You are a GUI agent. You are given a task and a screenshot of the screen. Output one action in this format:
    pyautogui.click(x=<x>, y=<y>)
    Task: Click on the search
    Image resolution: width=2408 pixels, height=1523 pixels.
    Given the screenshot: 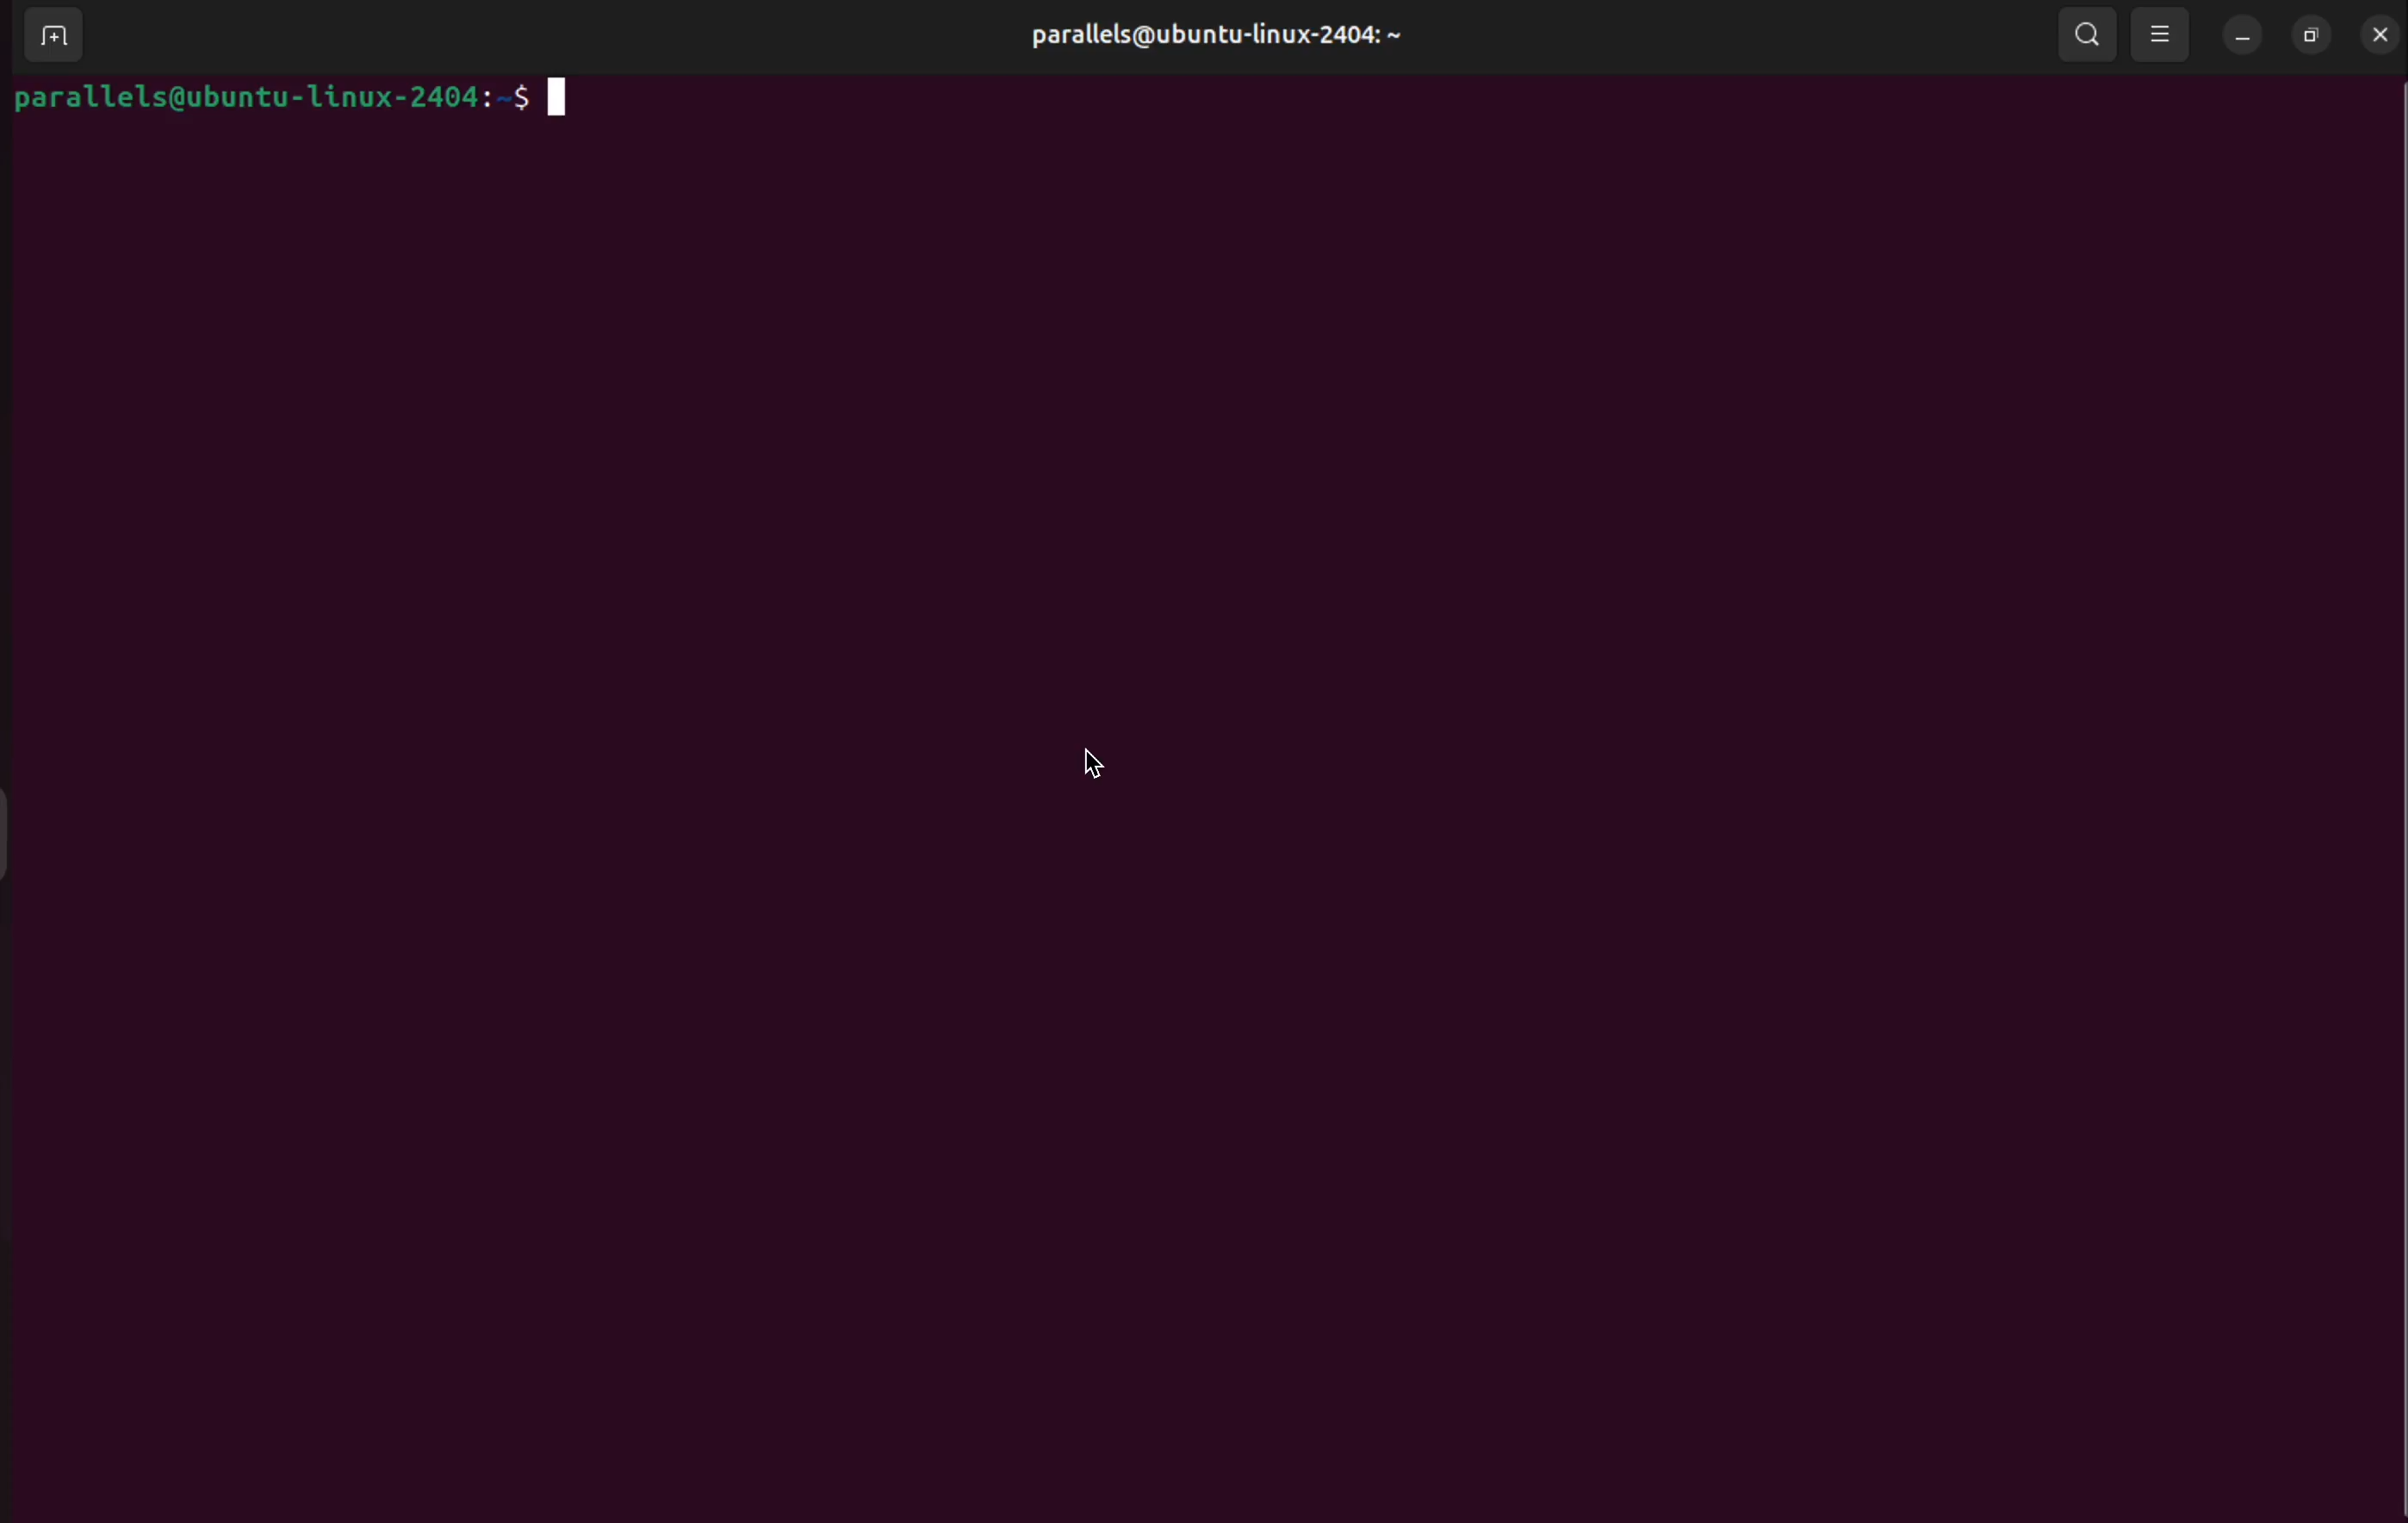 What is the action you would take?
    pyautogui.click(x=2086, y=37)
    